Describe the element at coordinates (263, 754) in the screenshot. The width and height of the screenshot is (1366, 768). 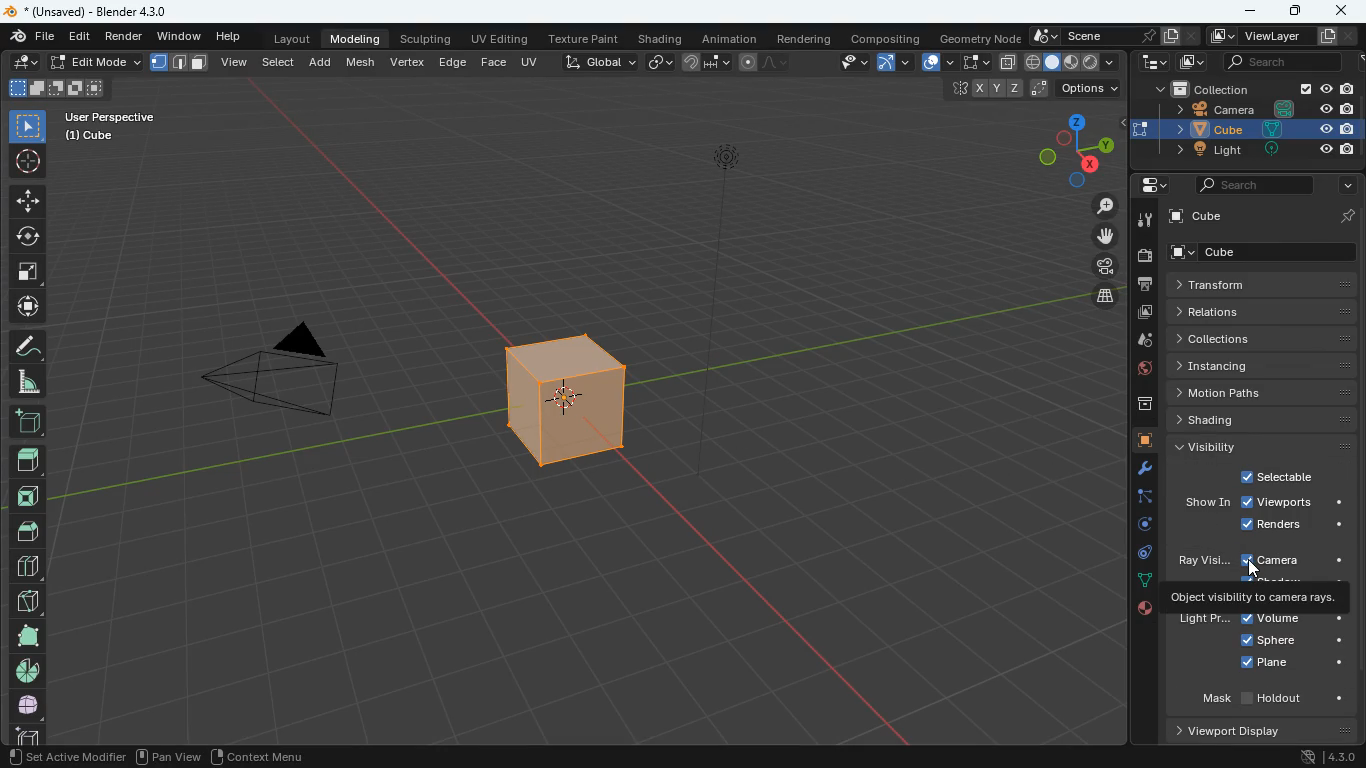
I see `context menu` at that location.